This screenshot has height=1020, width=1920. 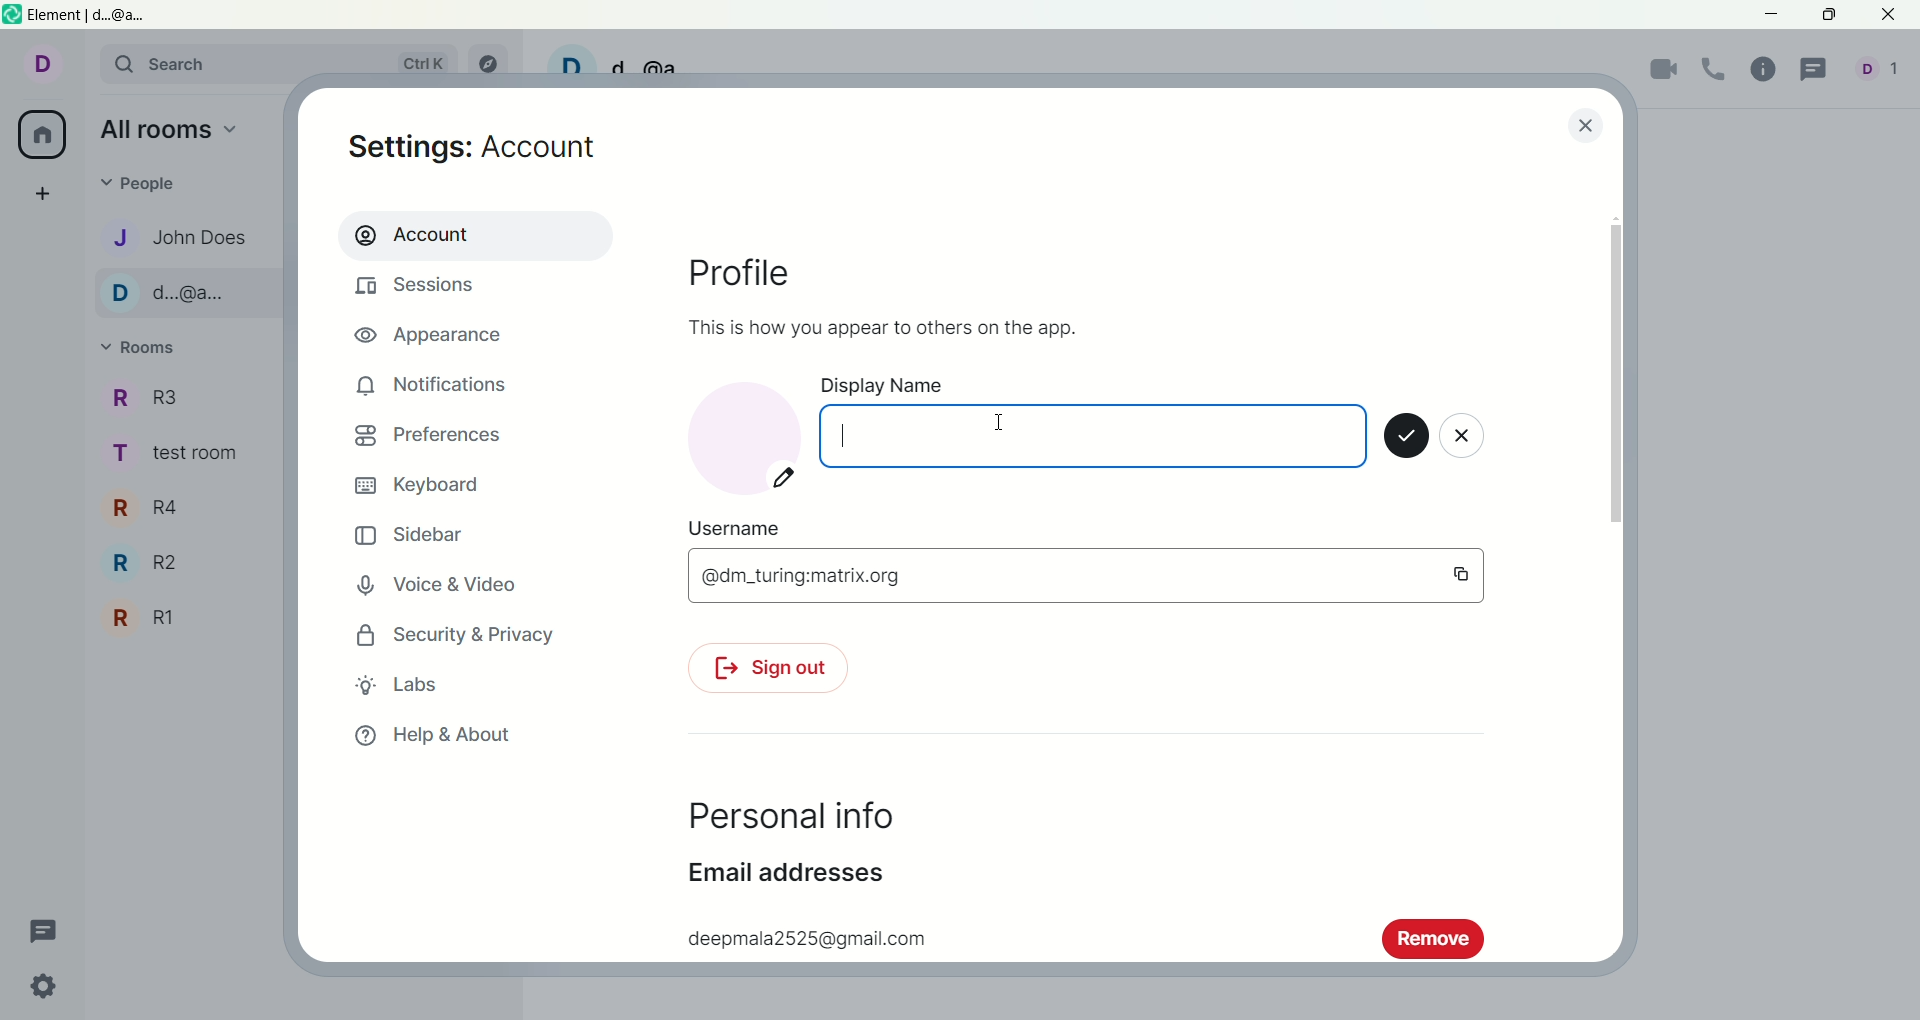 What do you see at coordinates (1665, 72) in the screenshot?
I see `video call` at bounding box center [1665, 72].